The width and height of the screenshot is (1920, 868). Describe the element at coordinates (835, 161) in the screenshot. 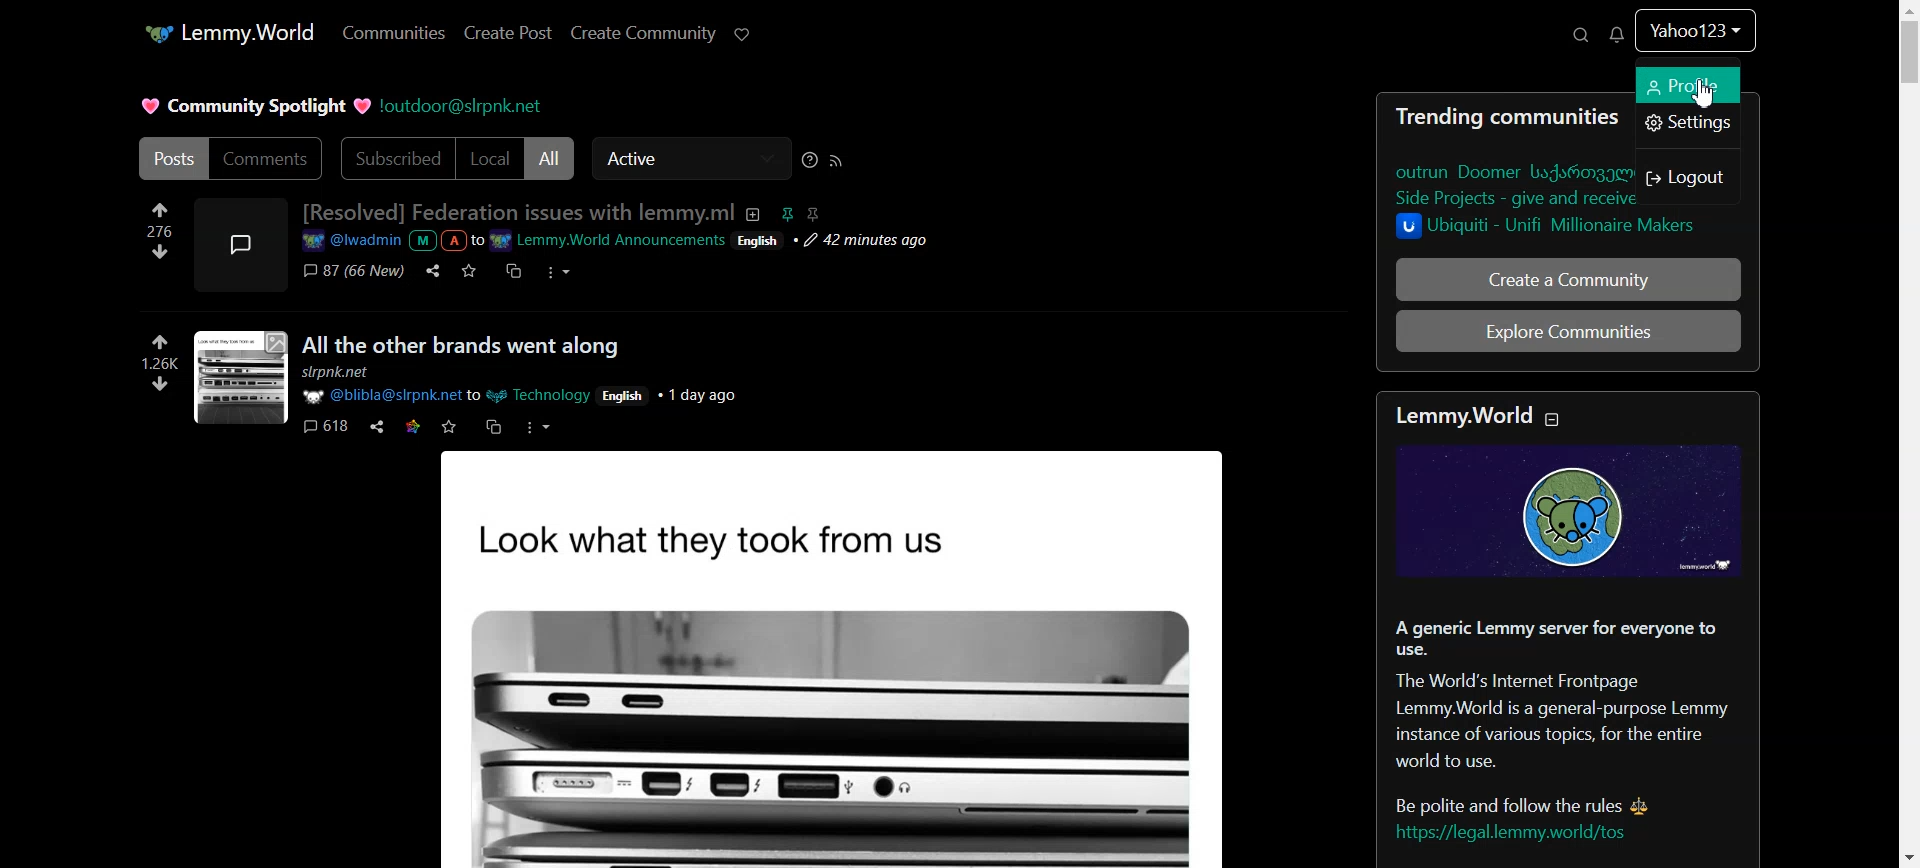

I see `RSS` at that location.